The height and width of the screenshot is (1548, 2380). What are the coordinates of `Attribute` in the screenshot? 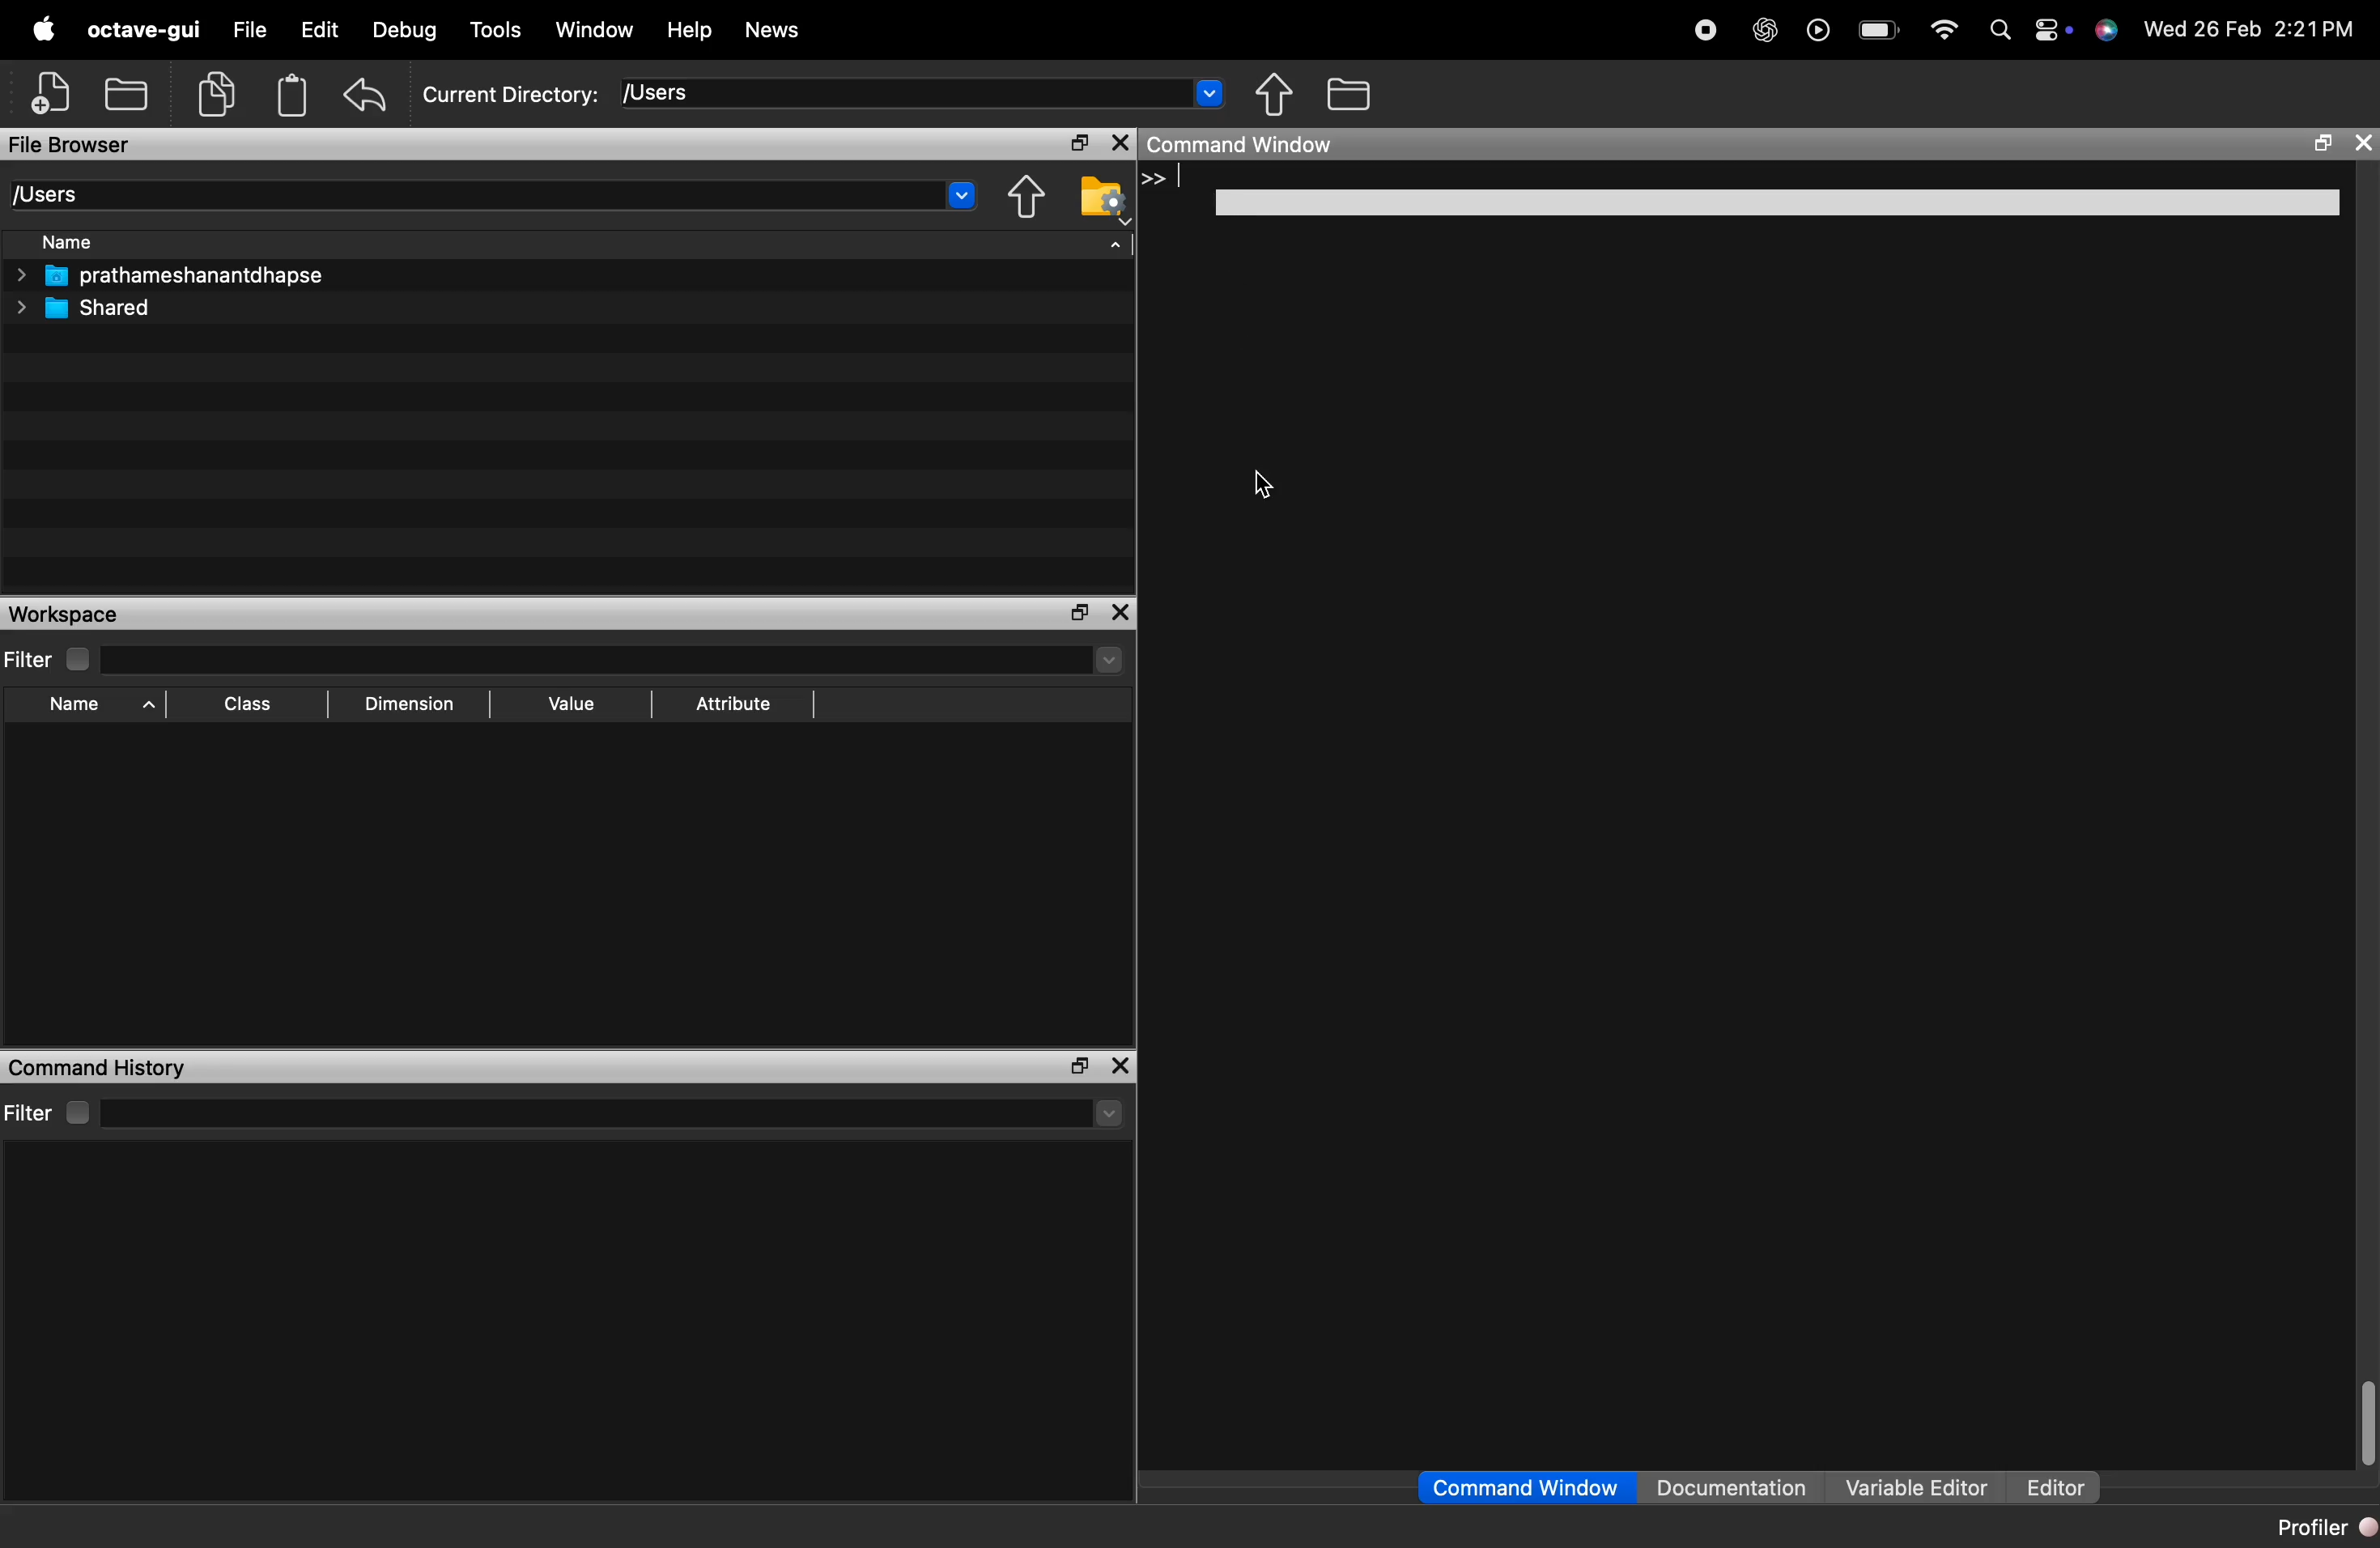 It's located at (738, 701).